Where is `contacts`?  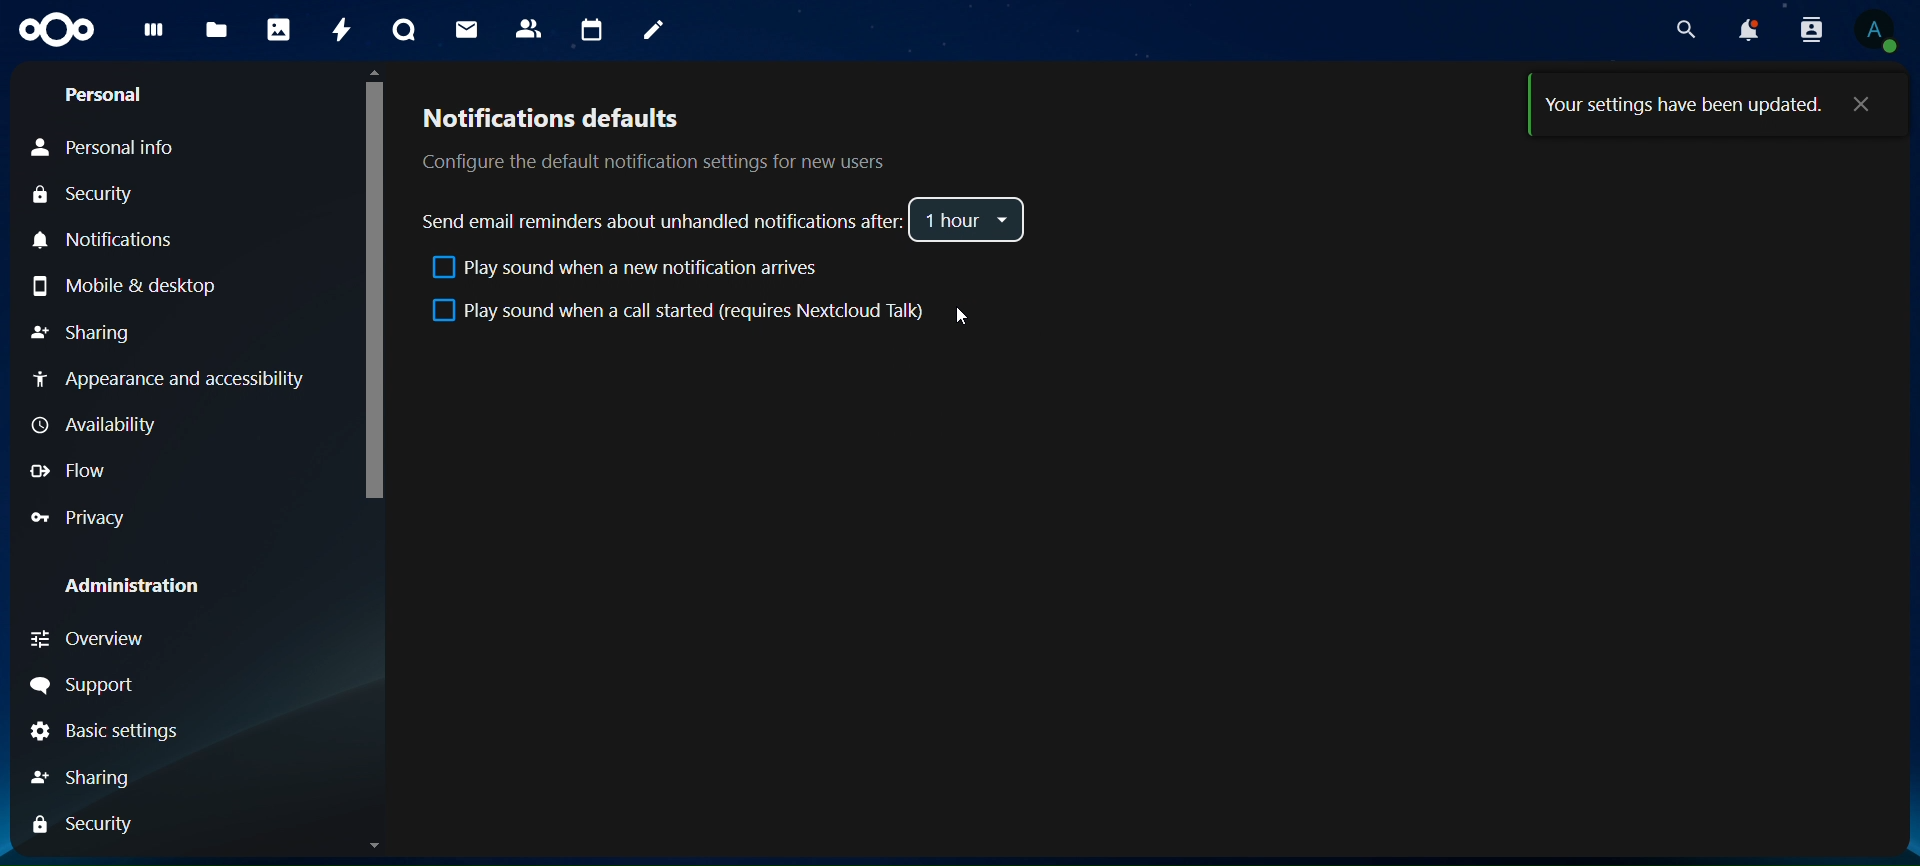
contacts is located at coordinates (529, 28).